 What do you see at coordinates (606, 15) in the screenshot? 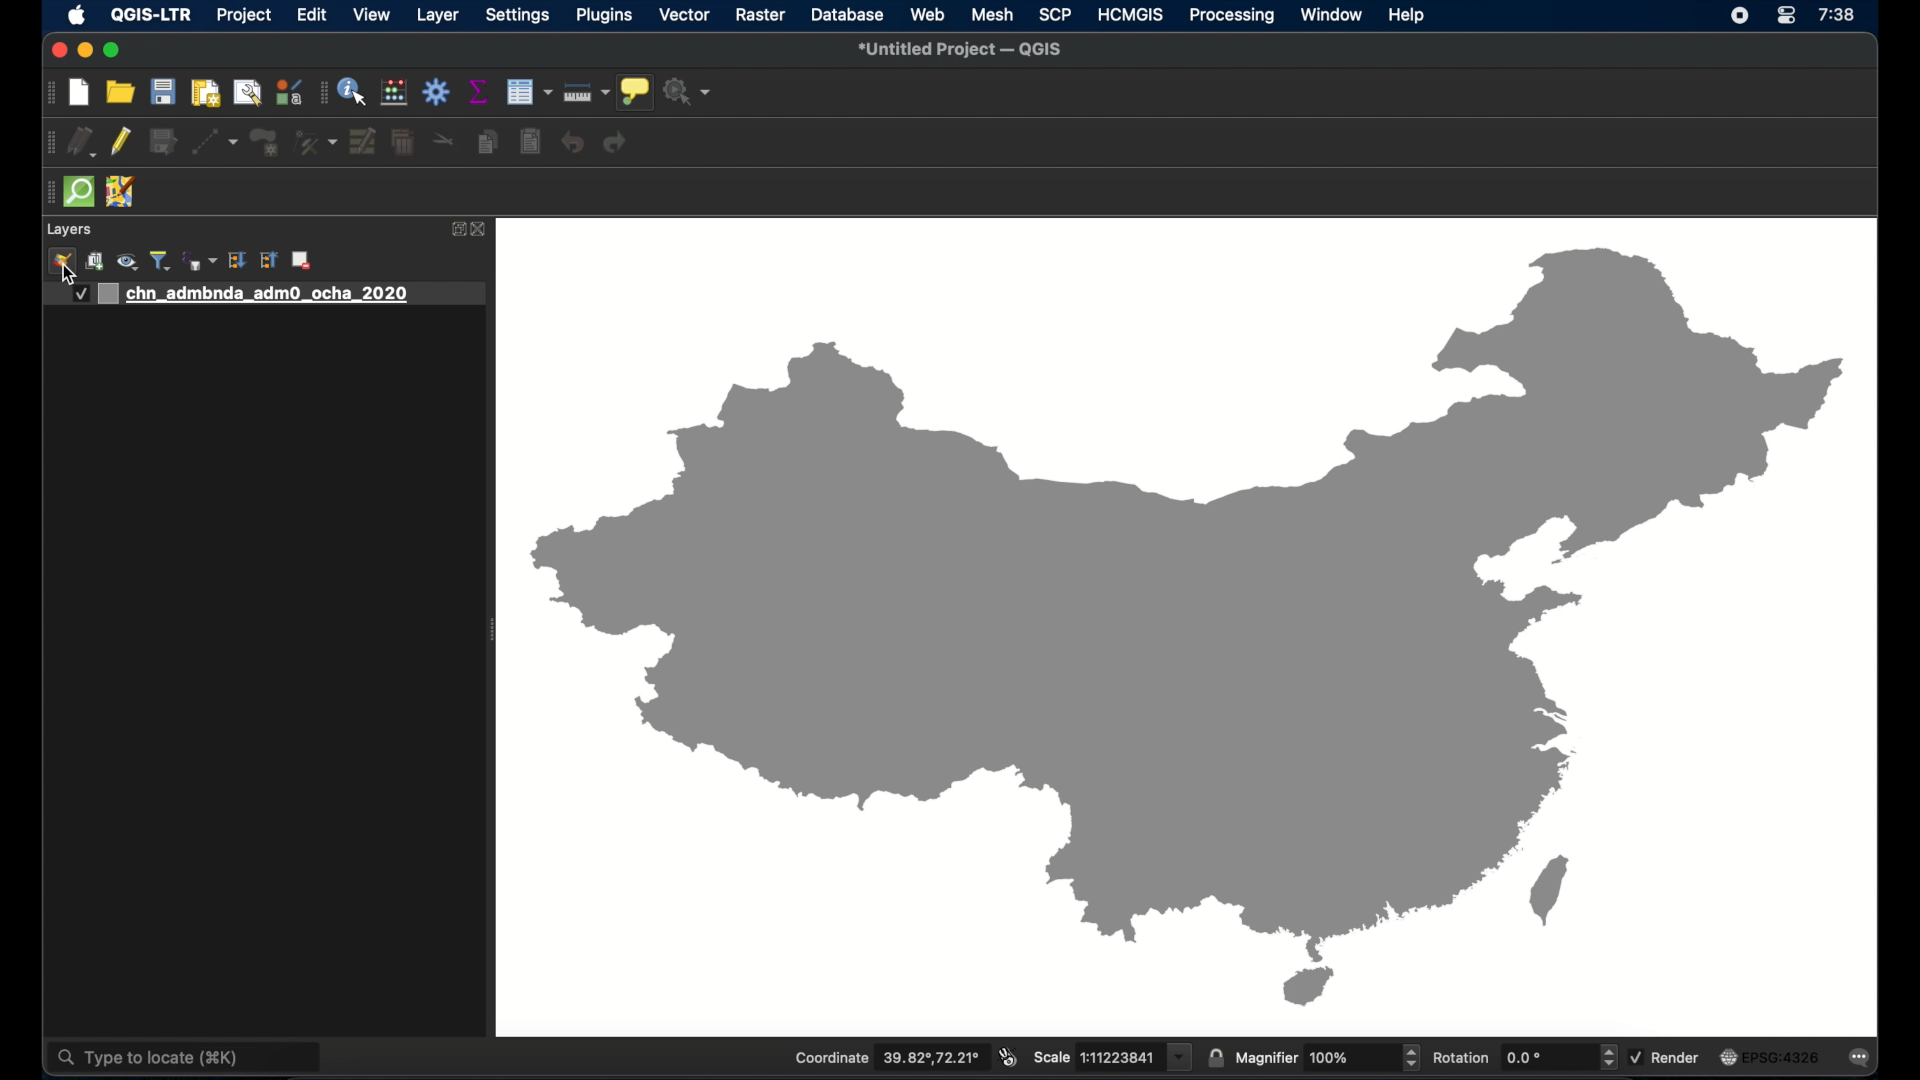
I see `plugins` at bounding box center [606, 15].